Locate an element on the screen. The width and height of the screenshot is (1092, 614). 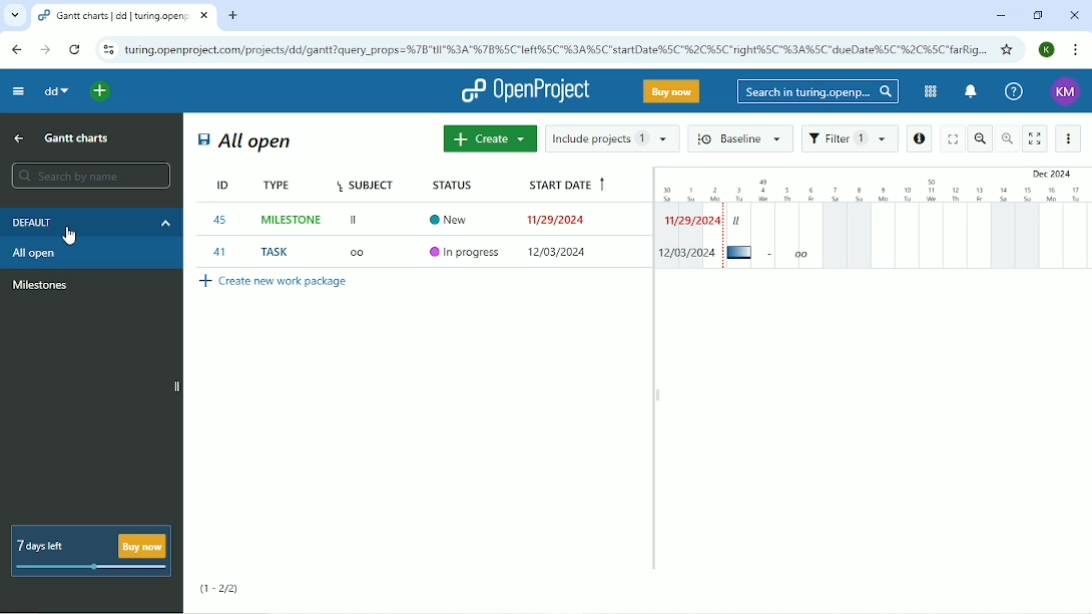
Account is located at coordinates (1047, 50).